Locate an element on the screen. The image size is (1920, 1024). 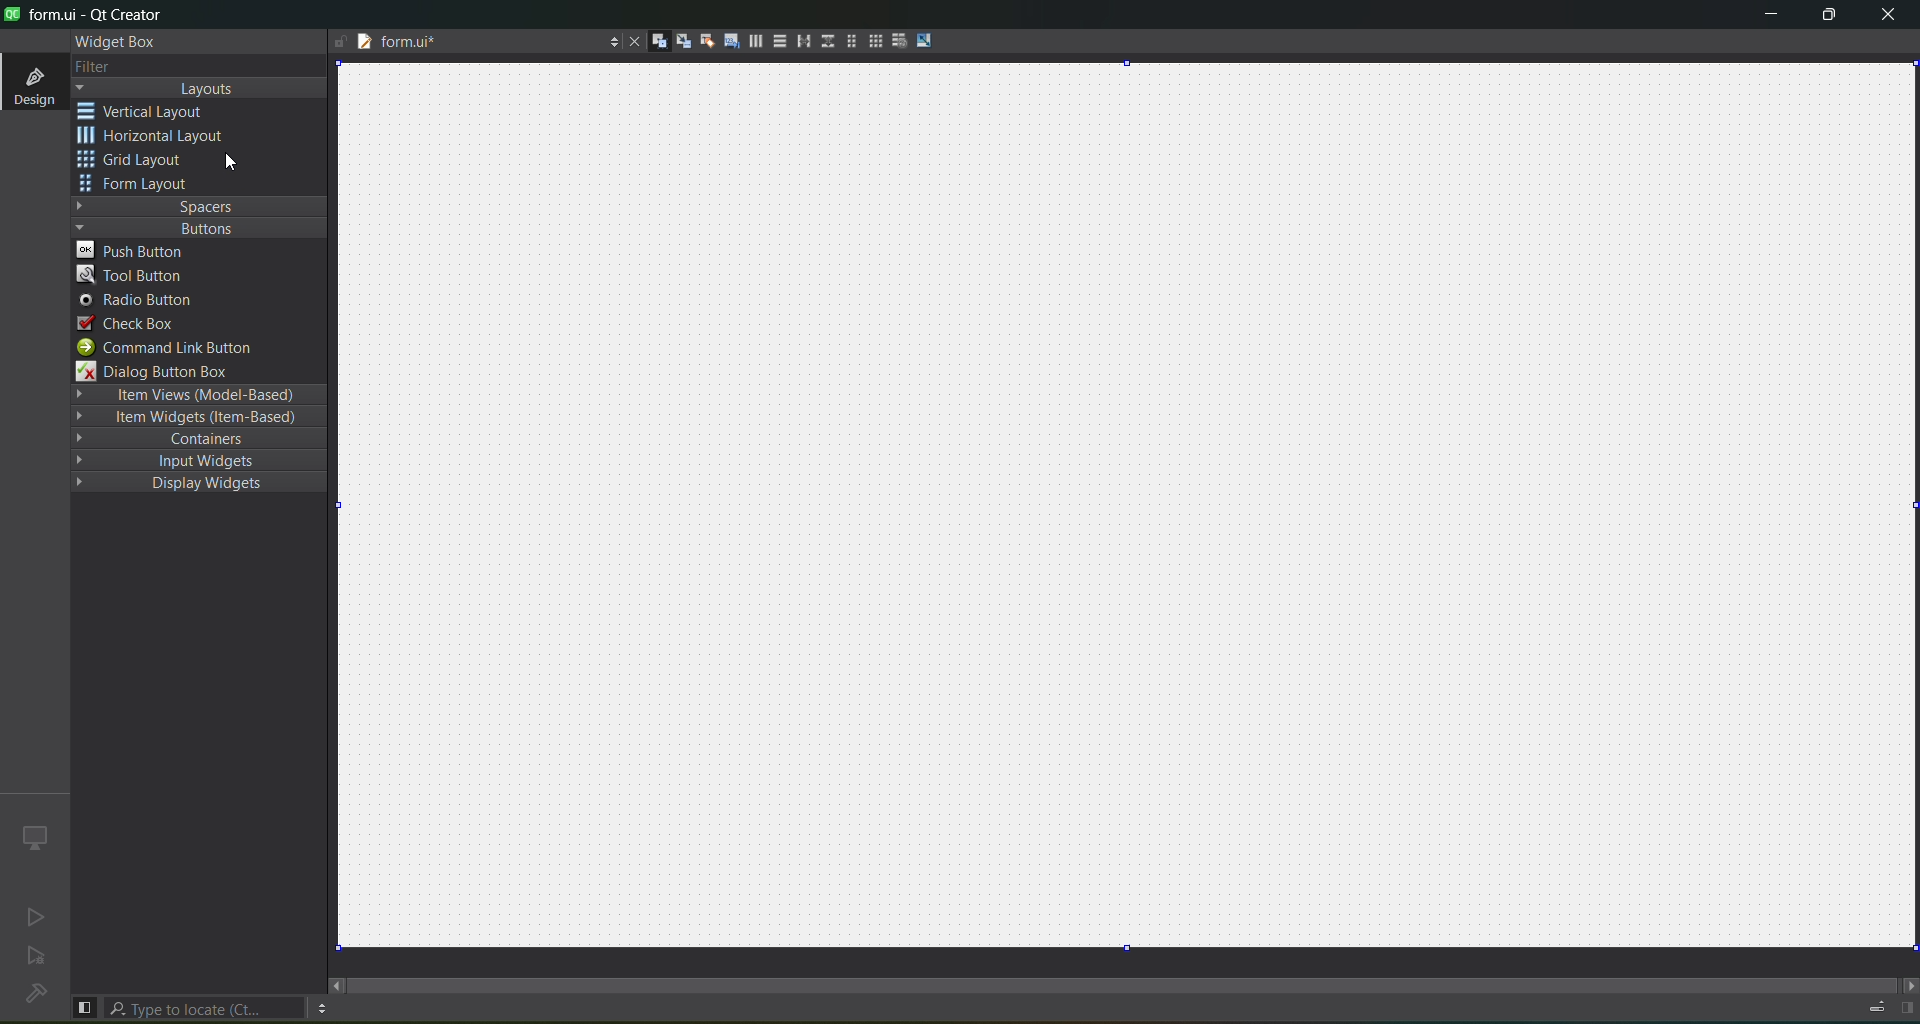
Cursor is located at coordinates (229, 164).